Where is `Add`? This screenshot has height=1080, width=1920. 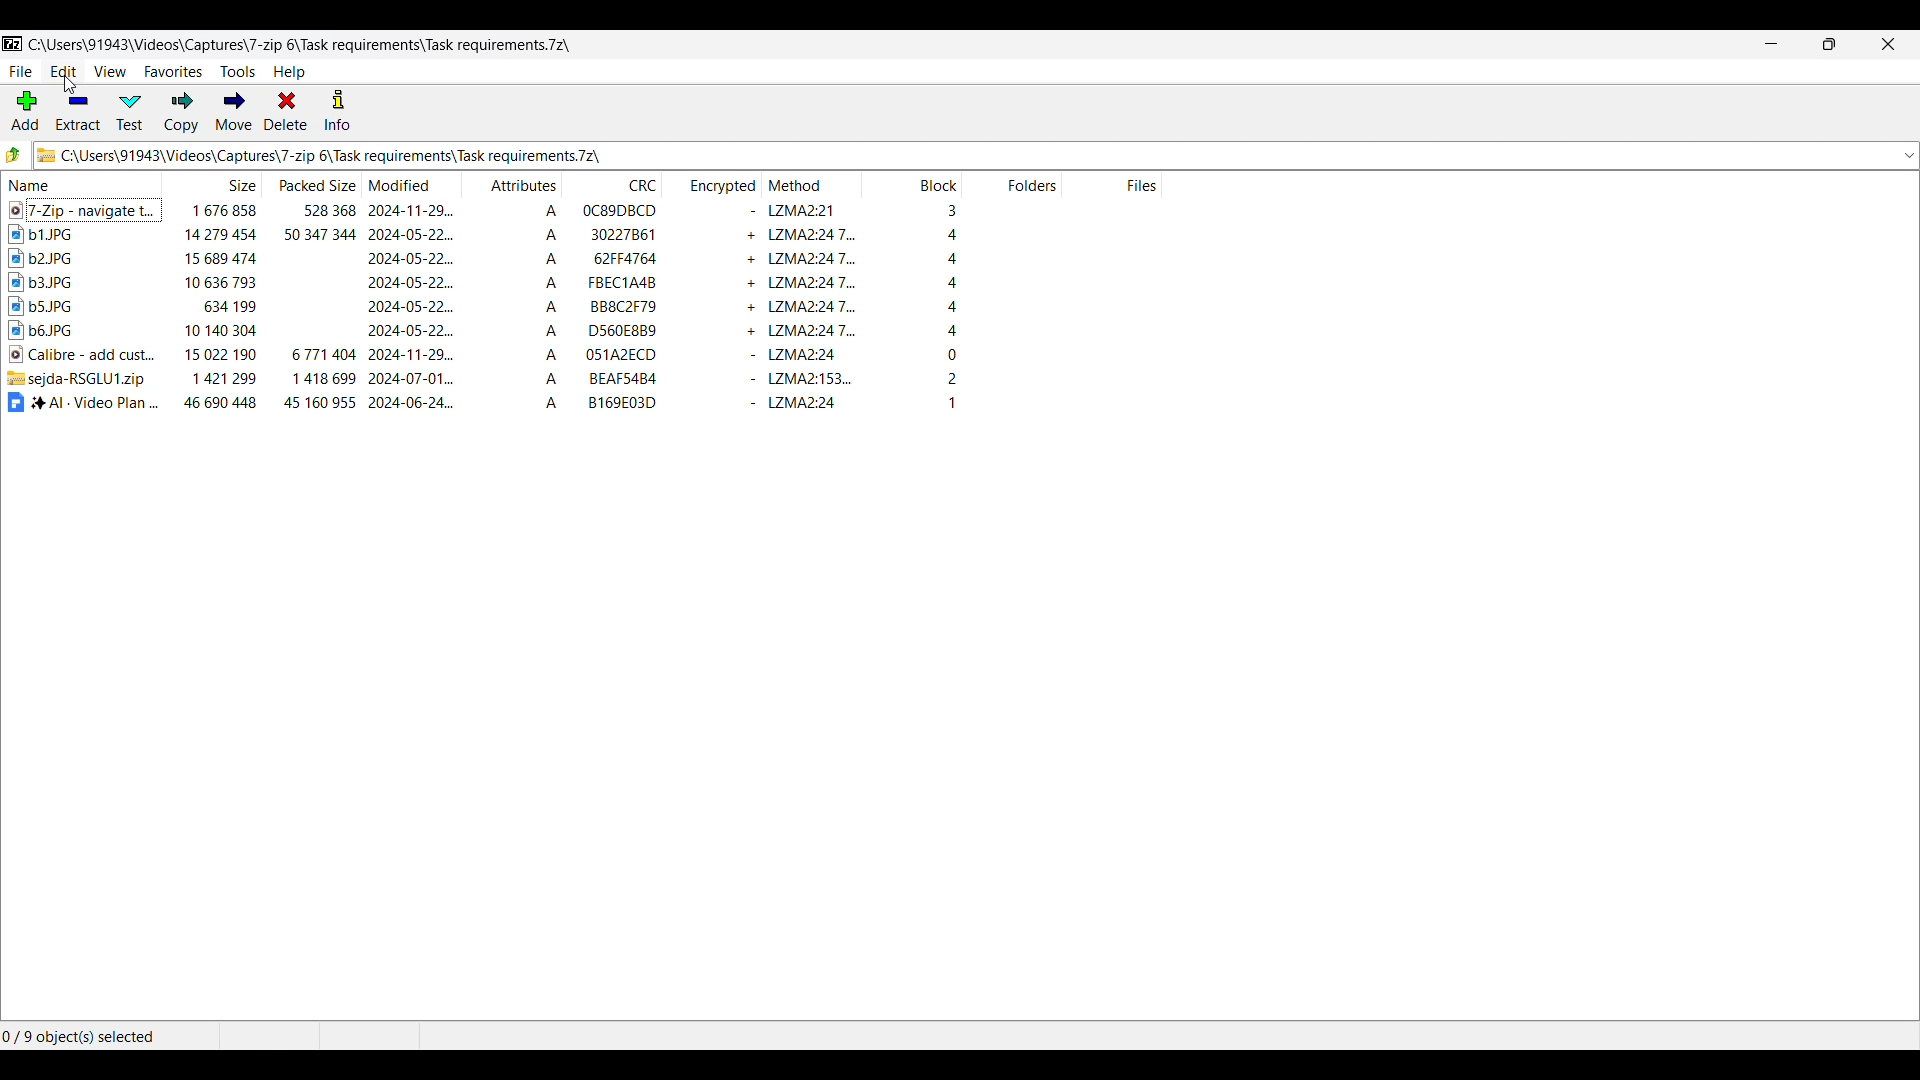
Add is located at coordinates (25, 110).